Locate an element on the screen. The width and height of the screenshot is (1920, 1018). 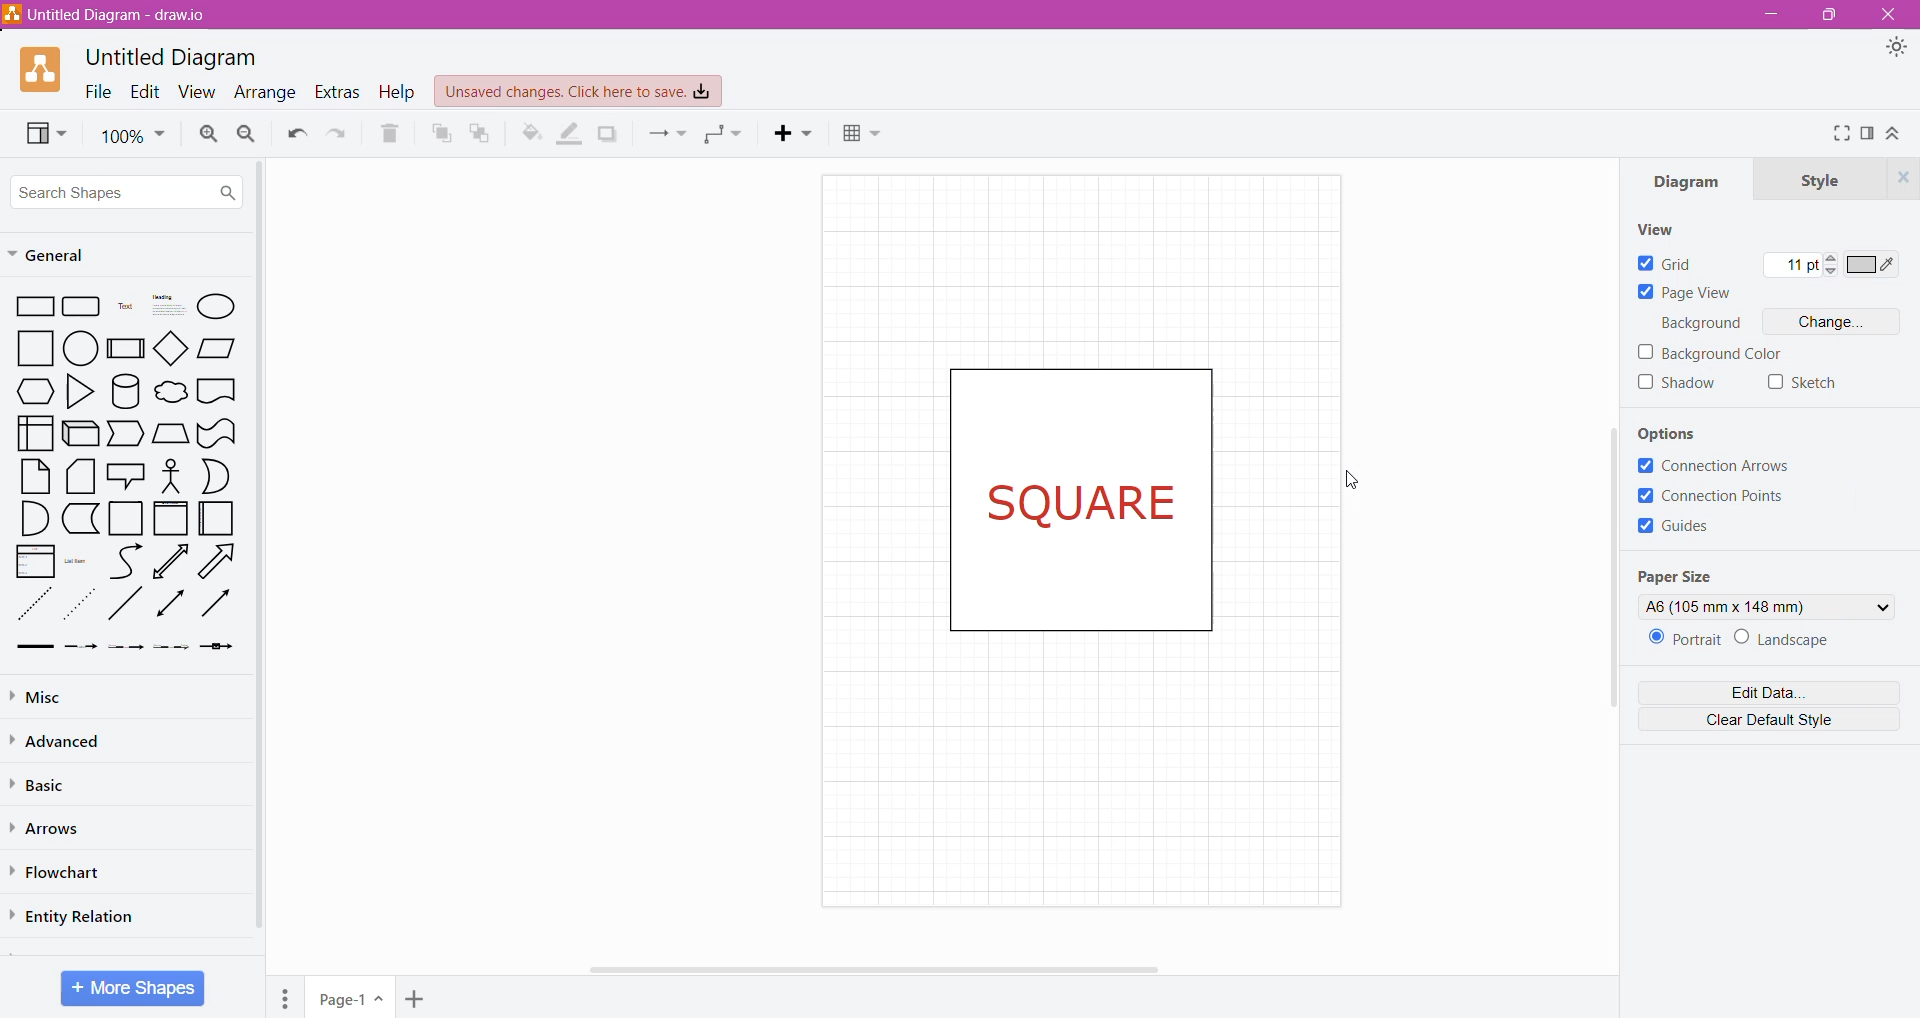
Square is located at coordinates (1091, 497).